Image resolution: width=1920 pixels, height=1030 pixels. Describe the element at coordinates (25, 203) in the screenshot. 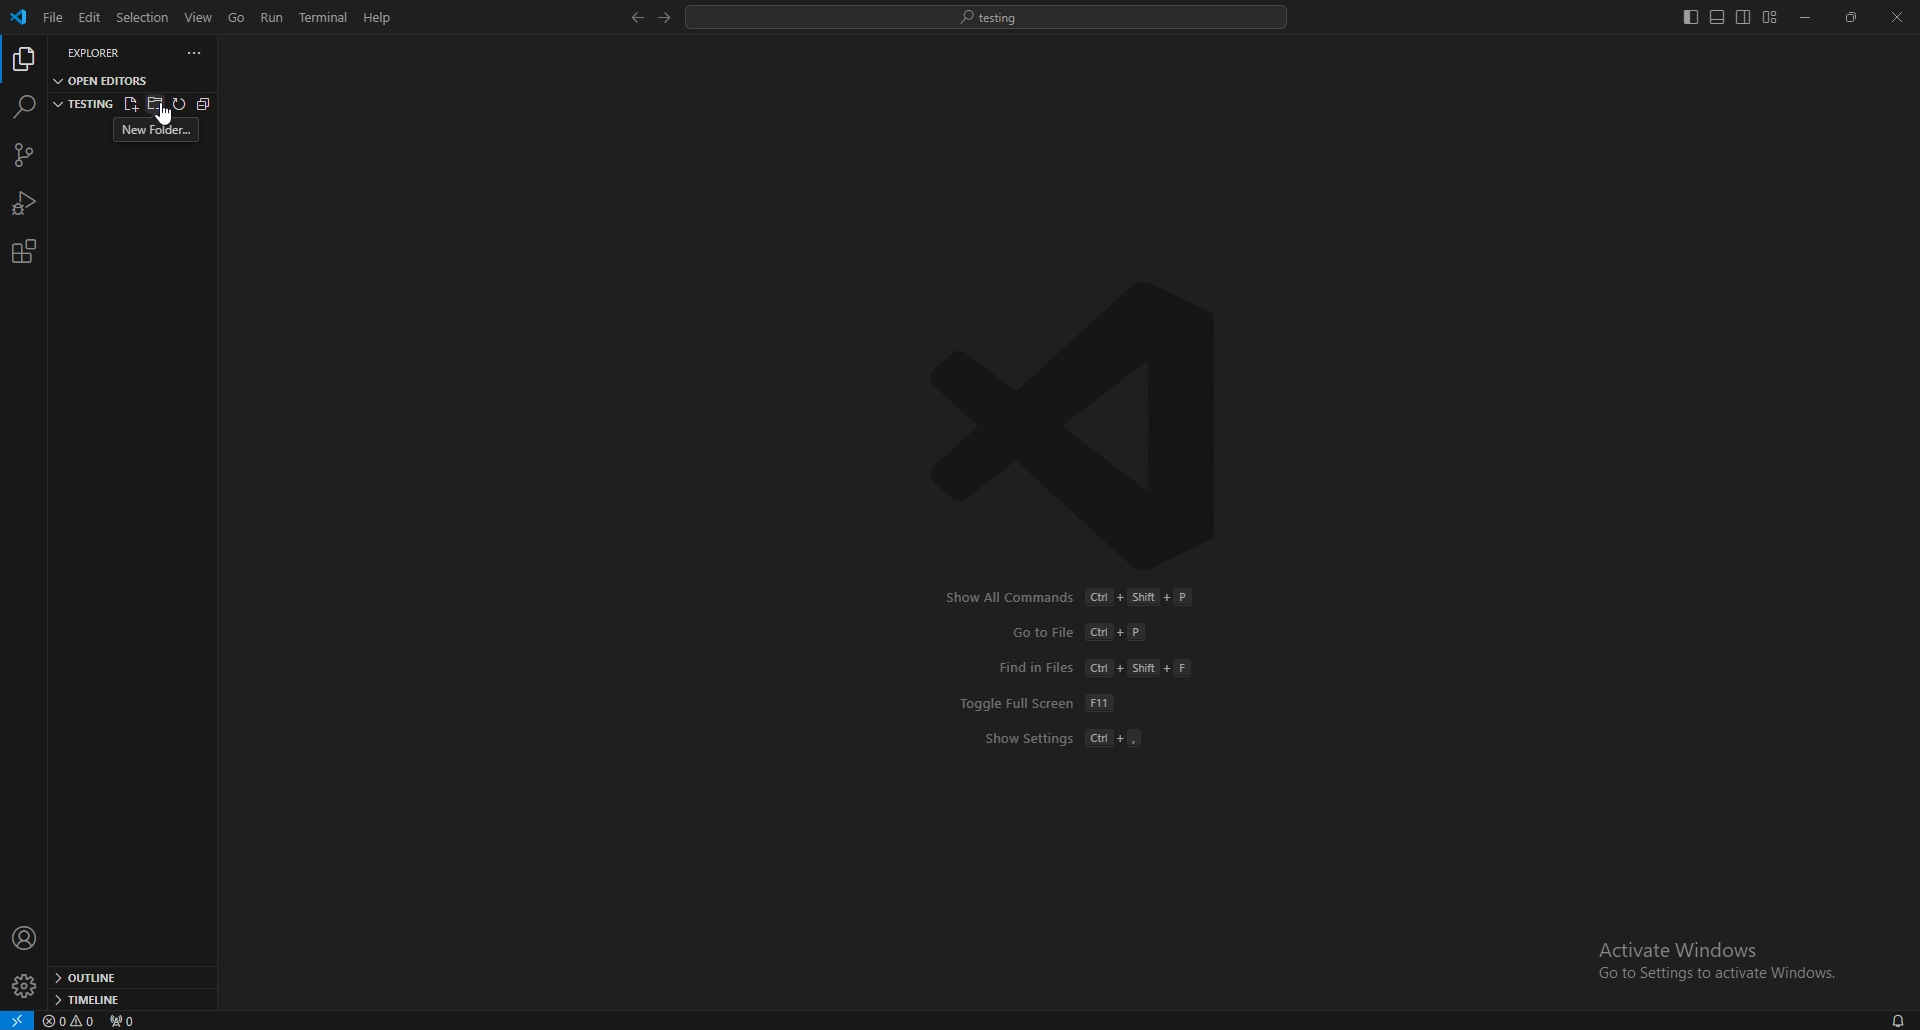

I see `run and debug` at that location.